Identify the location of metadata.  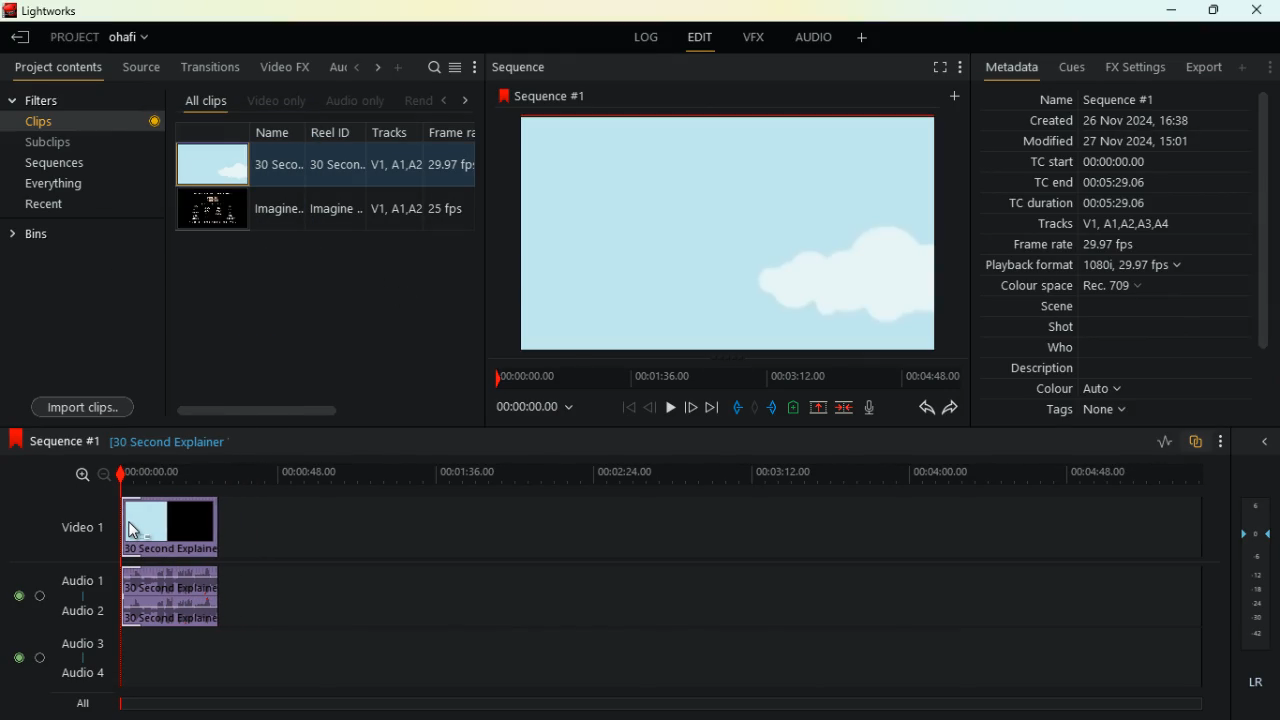
(1012, 68).